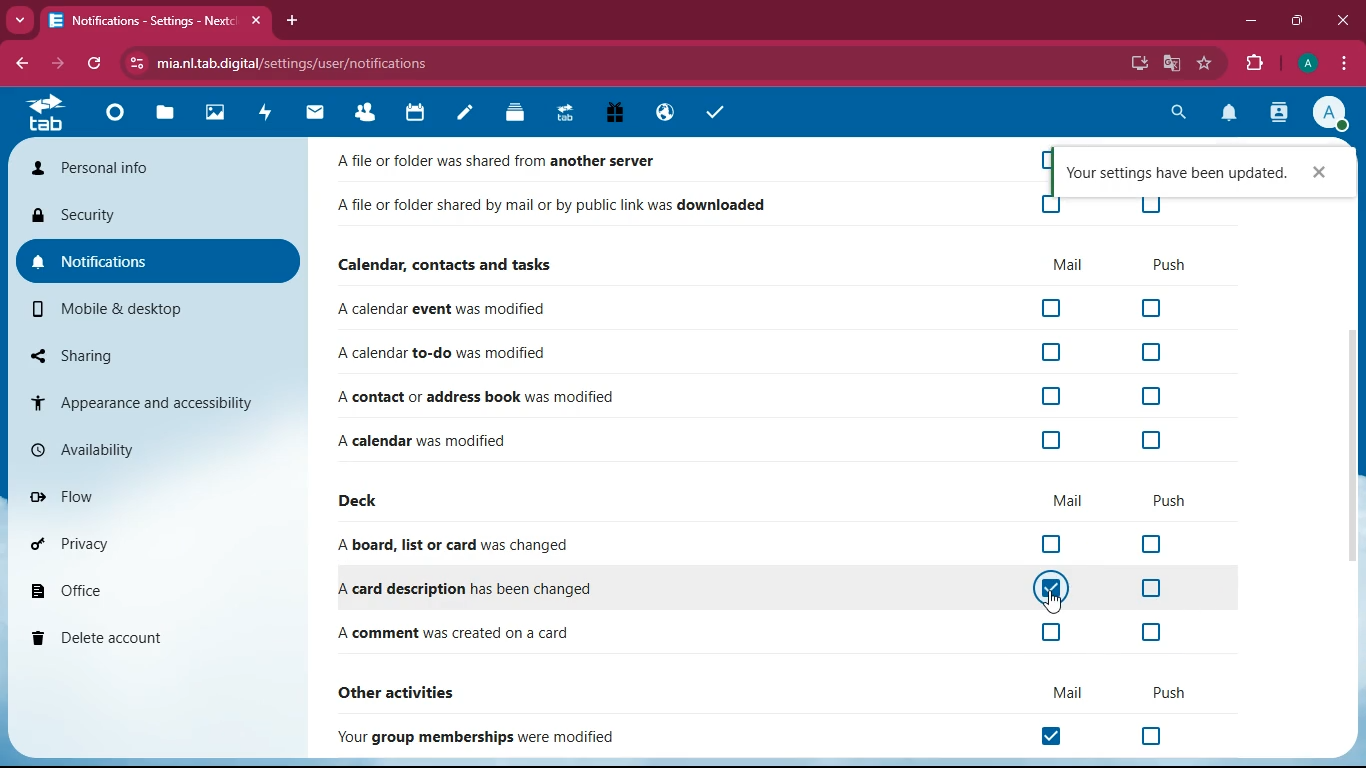 The width and height of the screenshot is (1366, 768). What do you see at coordinates (553, 208) in the screenshot?
I see `A file or folder shared by mail or by public link was downloaded` at bounding box center [553, 208].